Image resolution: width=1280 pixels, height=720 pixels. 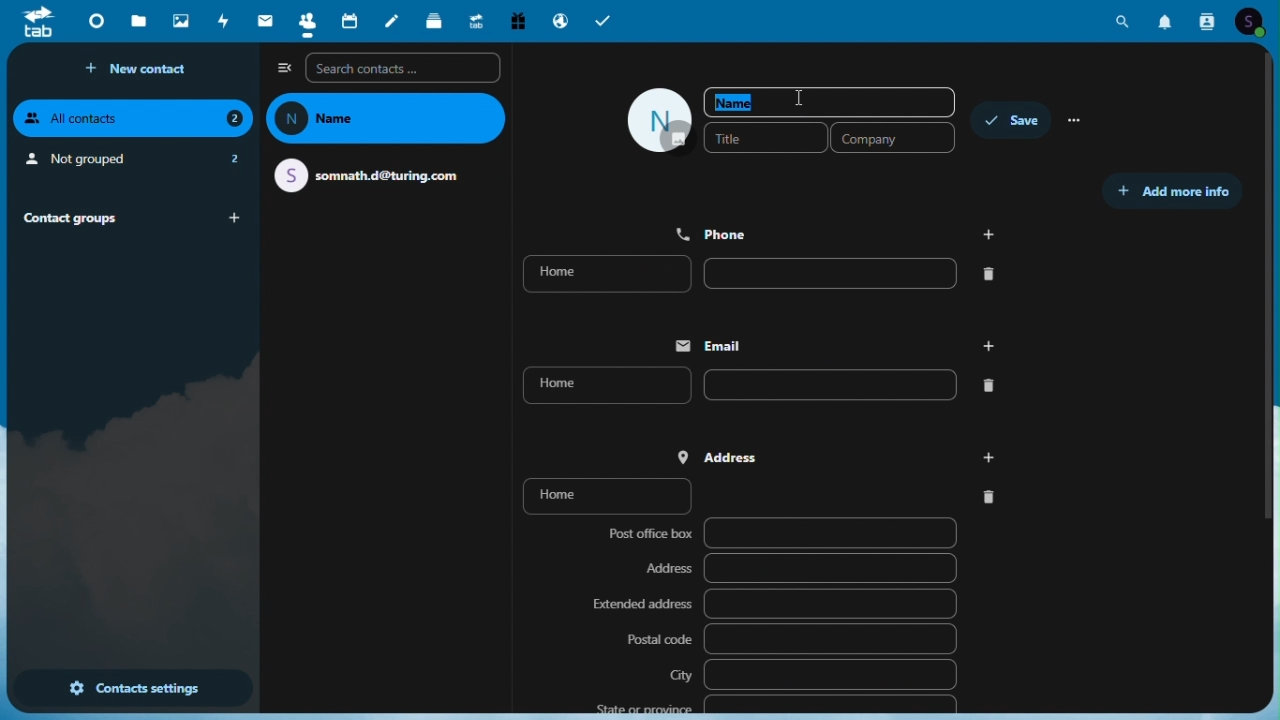 I want to click on Contact groups, so click(x=106, y=217).